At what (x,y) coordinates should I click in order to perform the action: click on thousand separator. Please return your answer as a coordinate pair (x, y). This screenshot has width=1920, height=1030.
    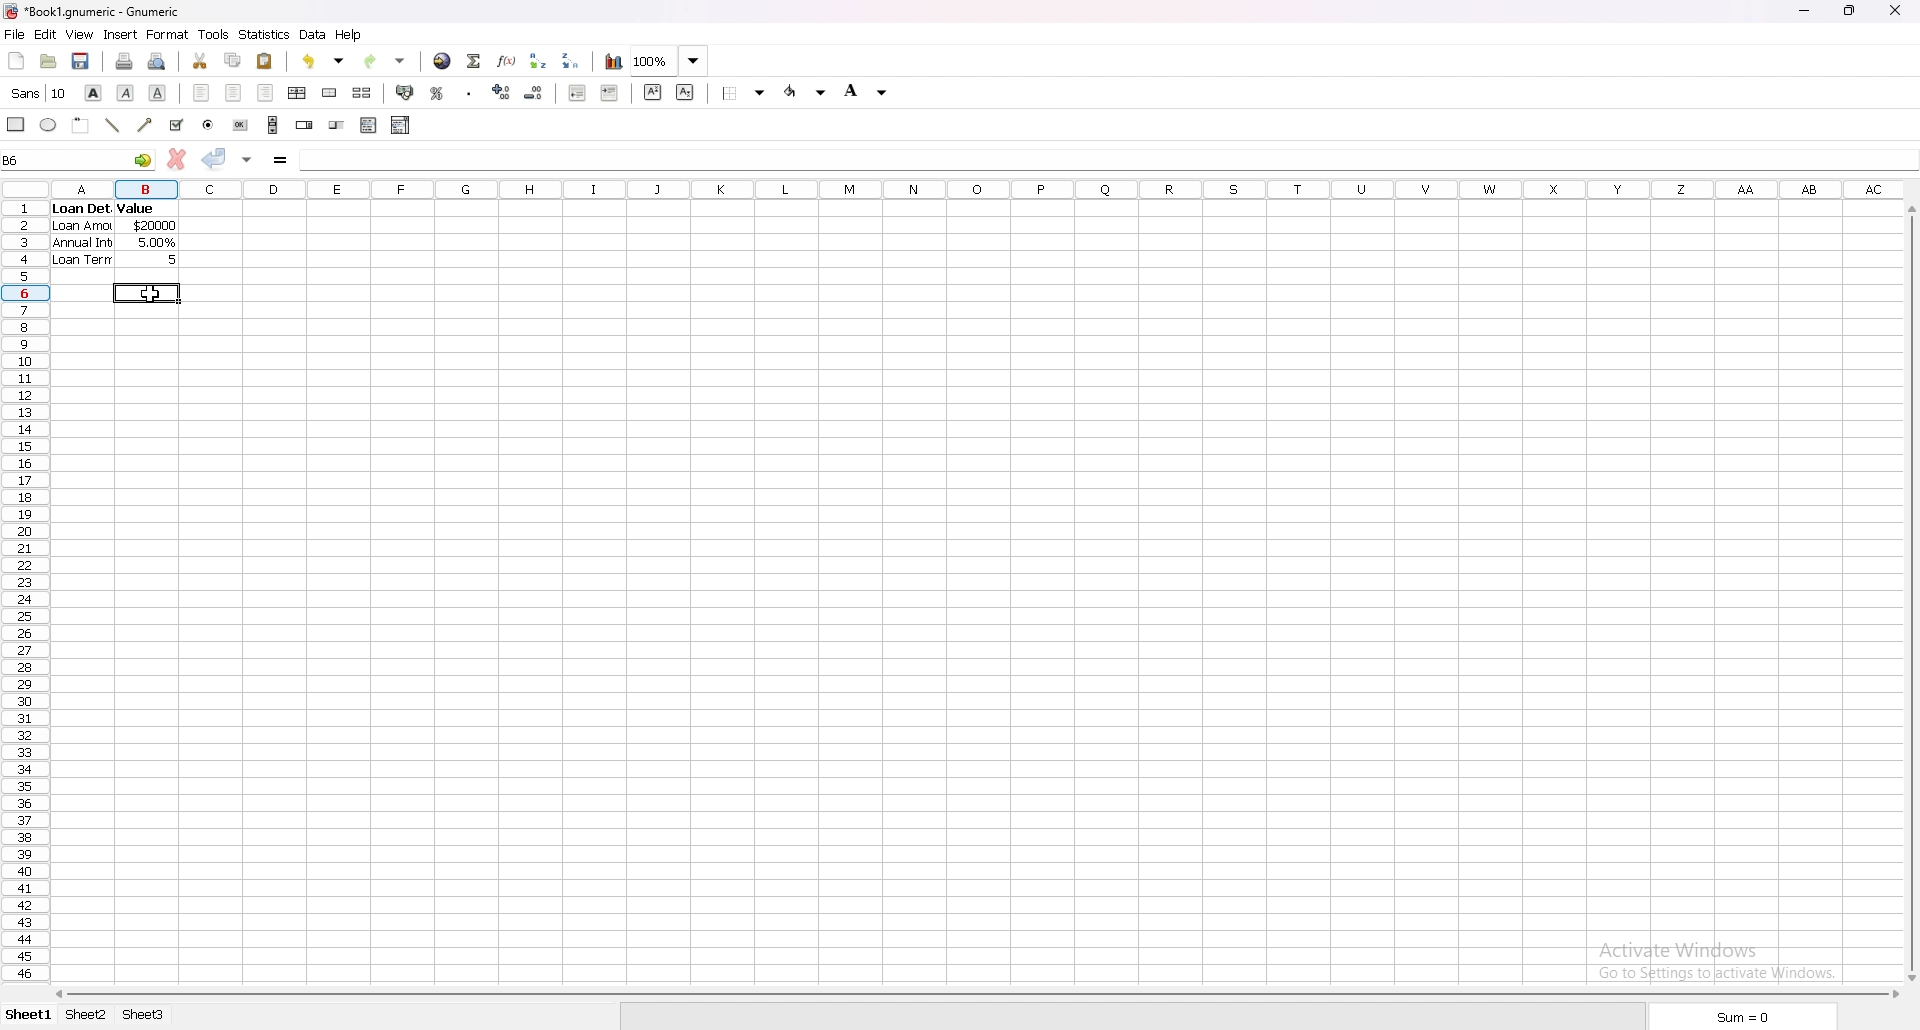
    Looking at the image, I should click on (470, 91).